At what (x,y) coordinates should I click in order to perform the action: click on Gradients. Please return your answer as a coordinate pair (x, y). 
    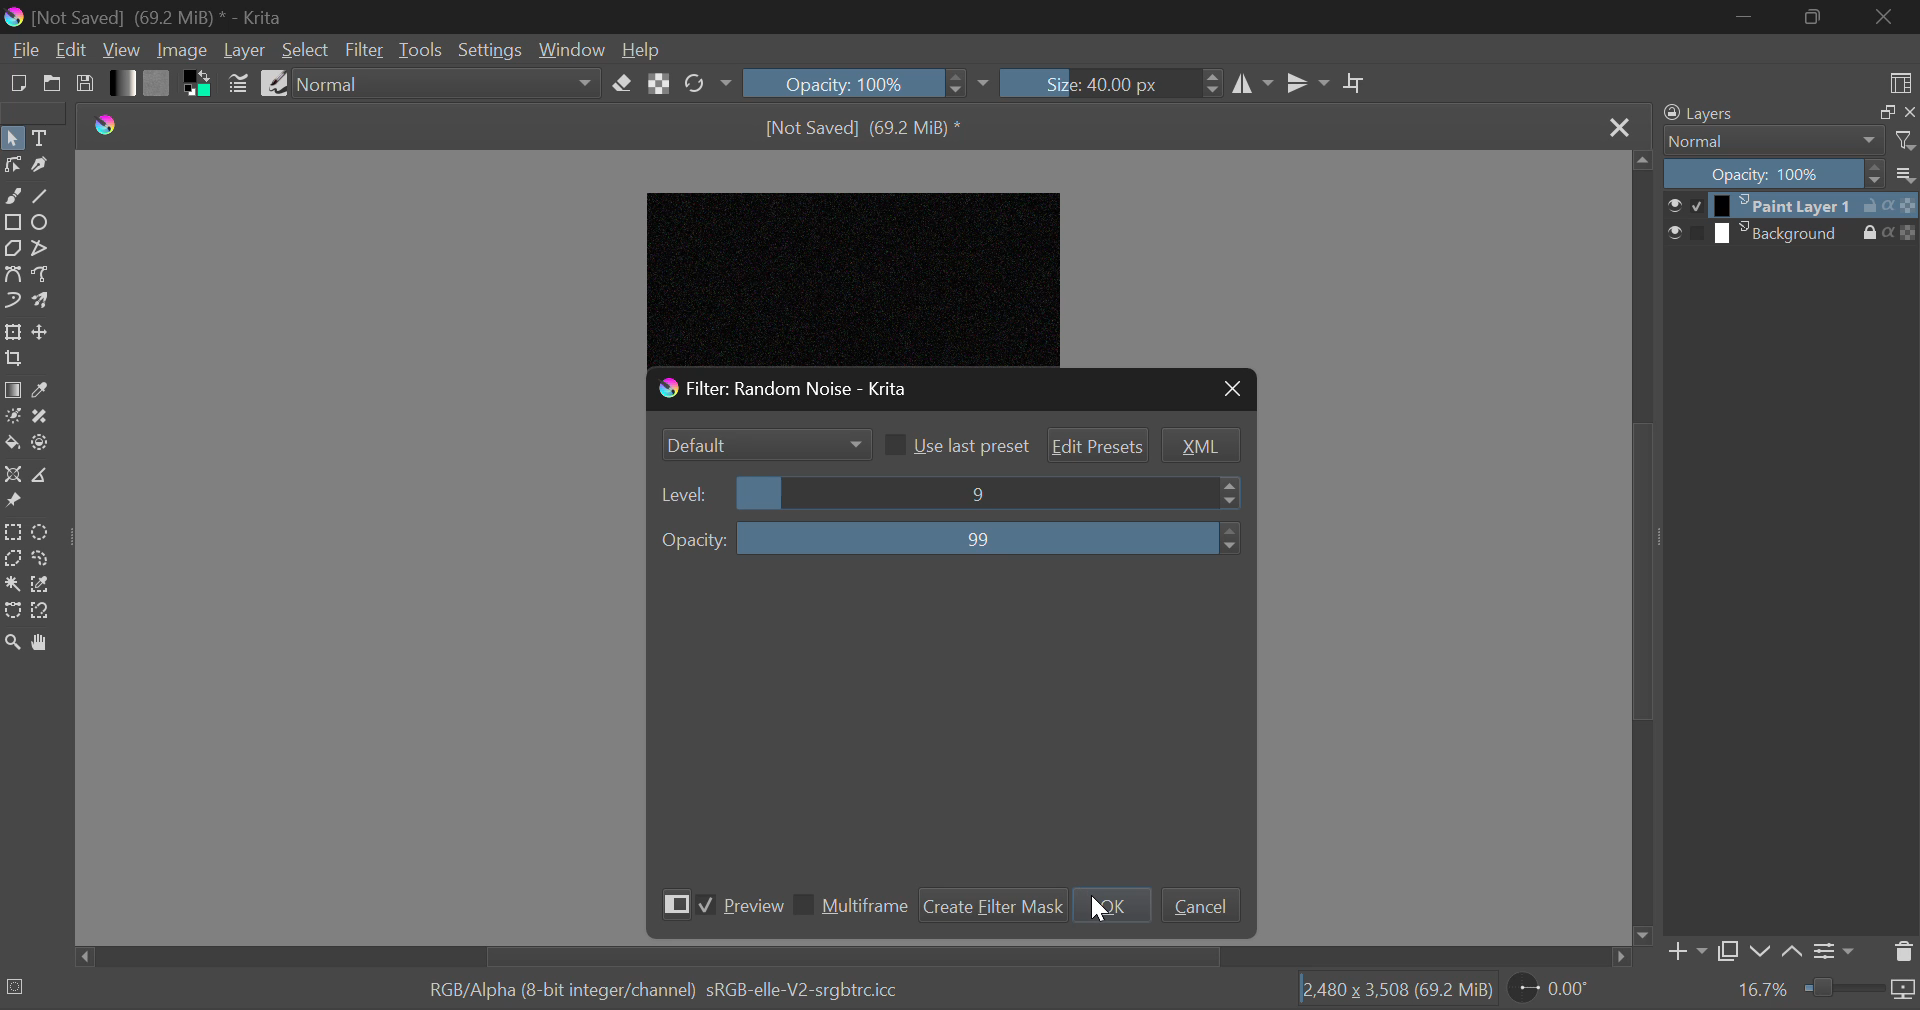
    Looking at the image, I should click on (121, 83).